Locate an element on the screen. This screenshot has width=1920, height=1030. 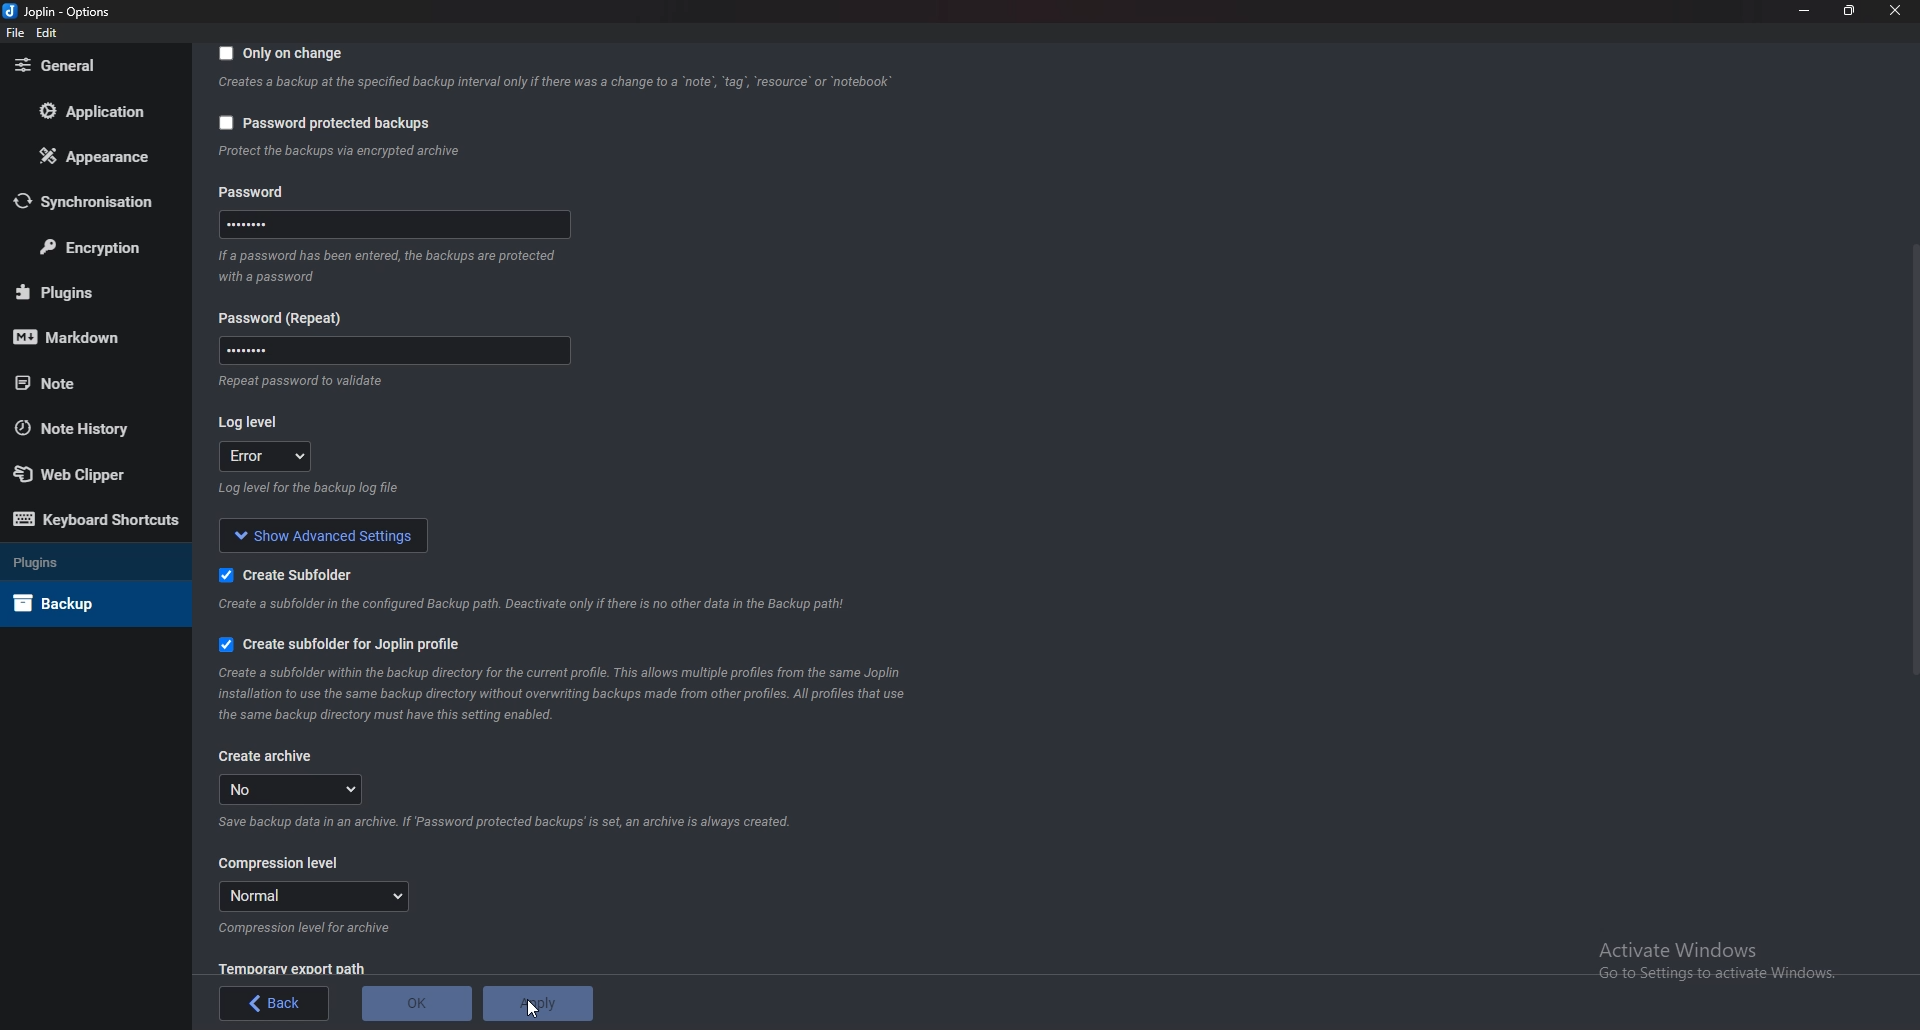
Keyboard shortcuts is located at coordinates (96, 518).